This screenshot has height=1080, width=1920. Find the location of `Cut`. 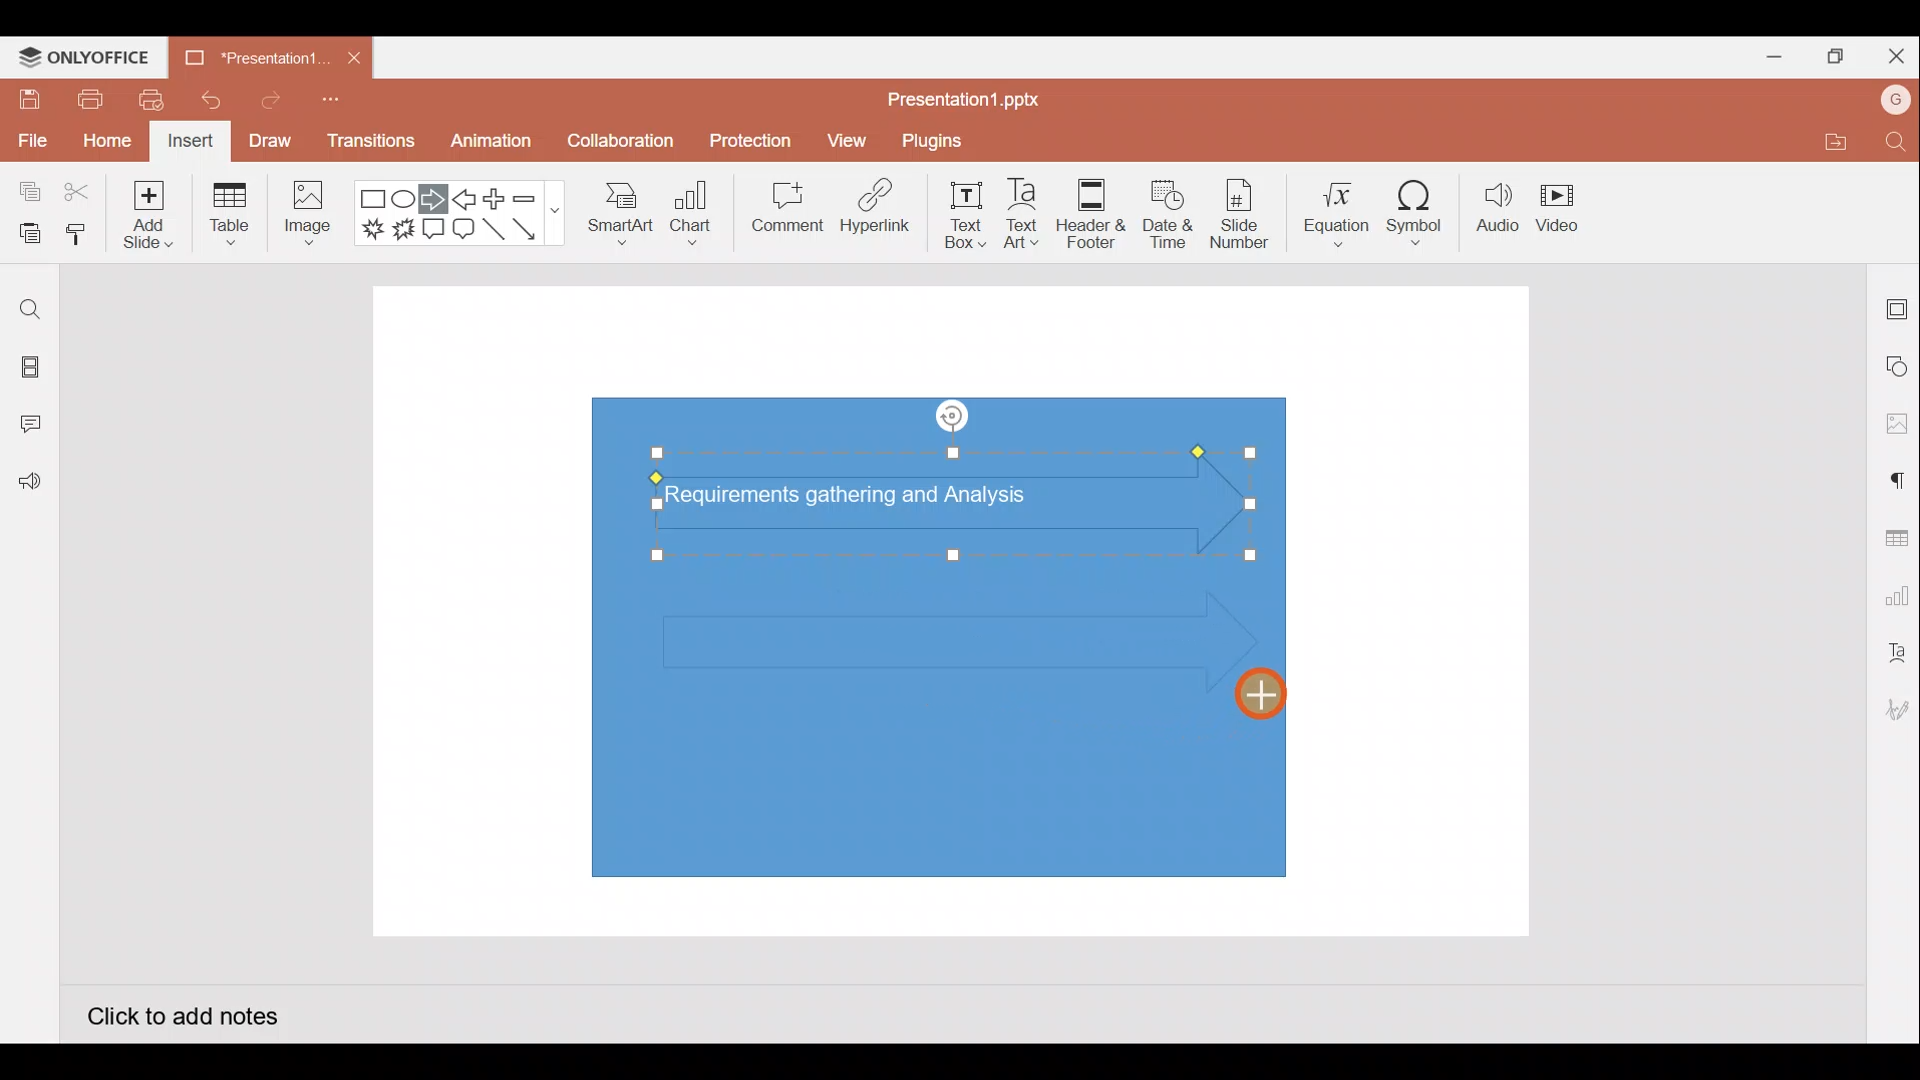

Cut is located at coordinates (78, 193).